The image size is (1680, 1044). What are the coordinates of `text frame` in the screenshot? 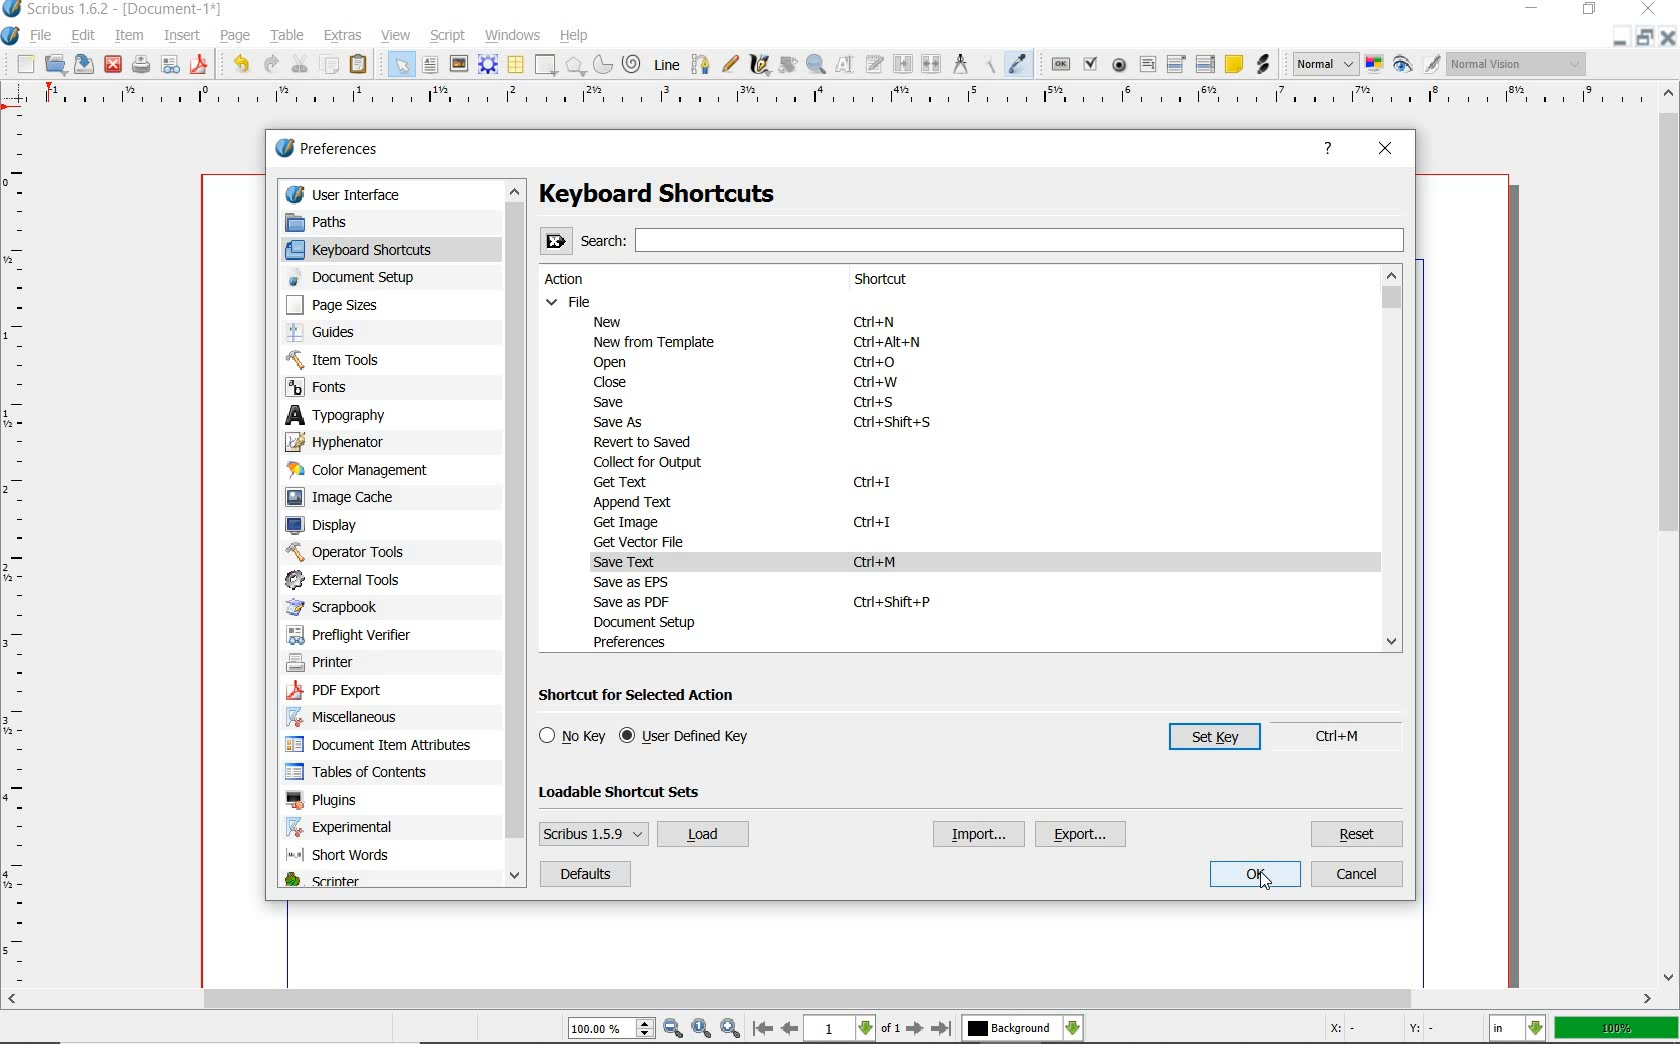 It's located at (430, 64).